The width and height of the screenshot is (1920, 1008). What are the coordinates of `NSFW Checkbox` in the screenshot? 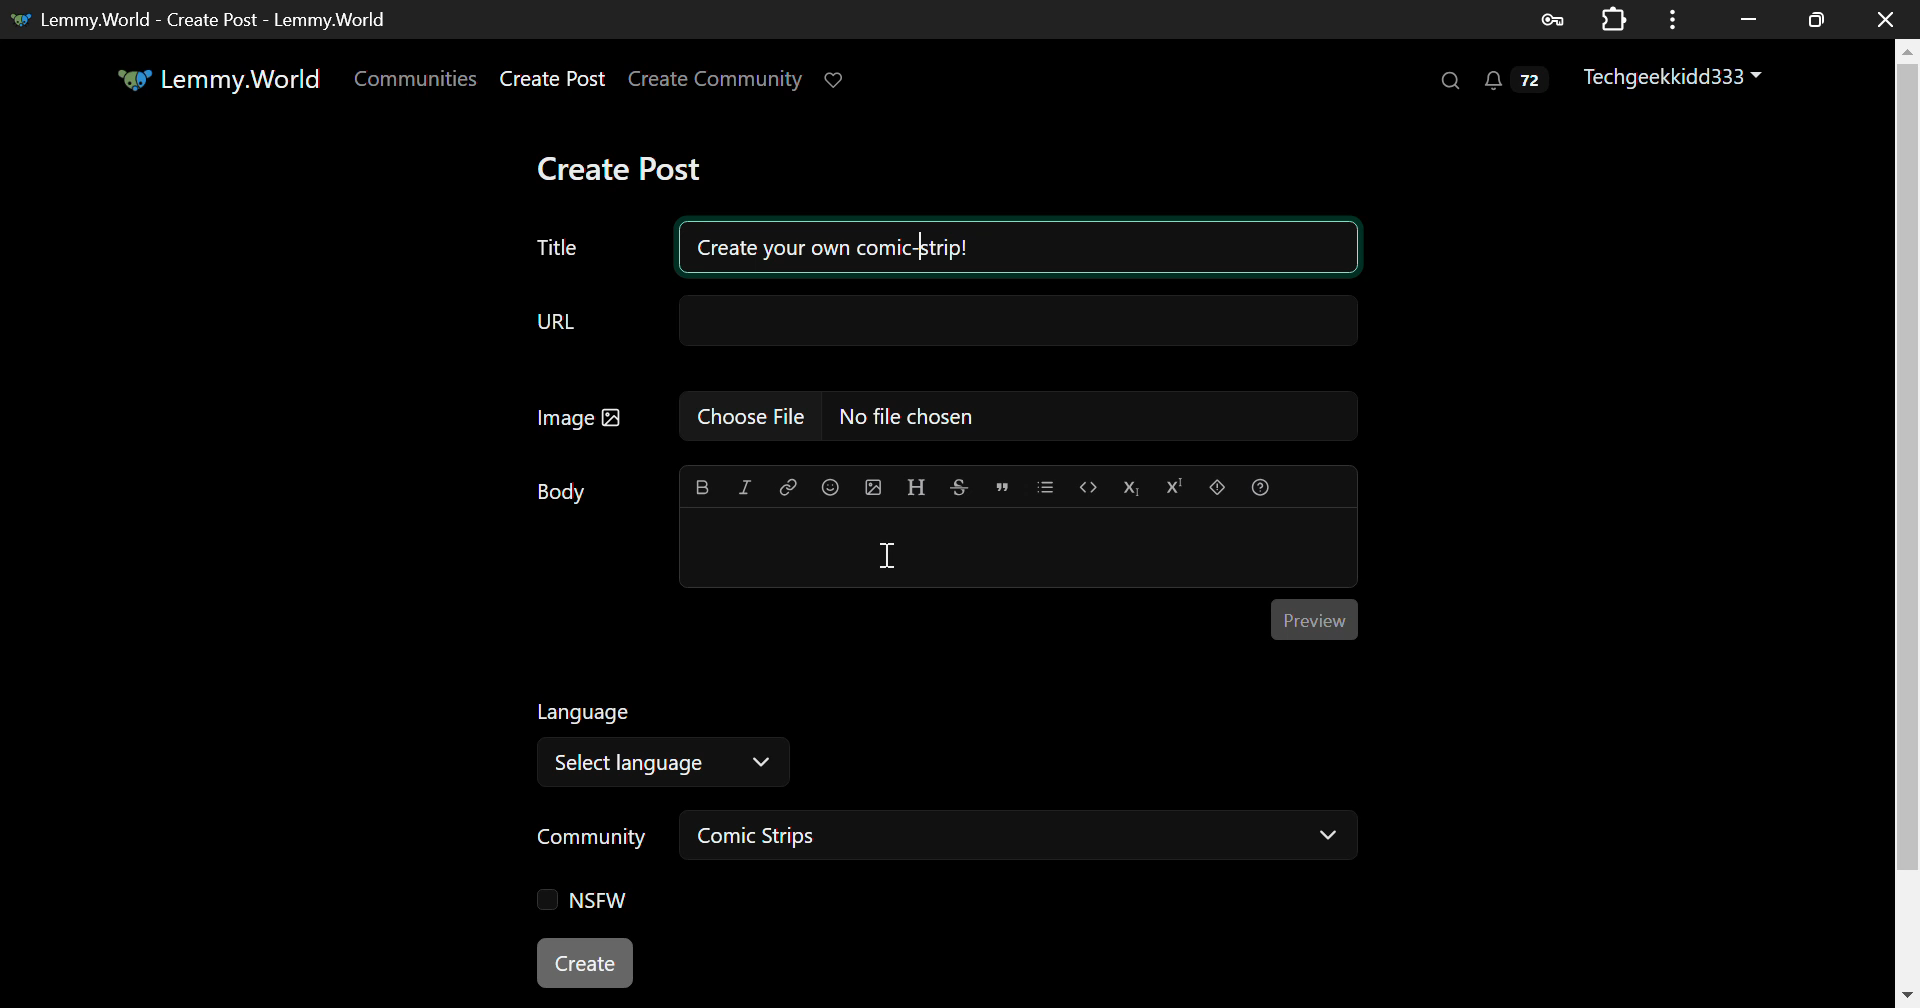 It's located at (583, 903).